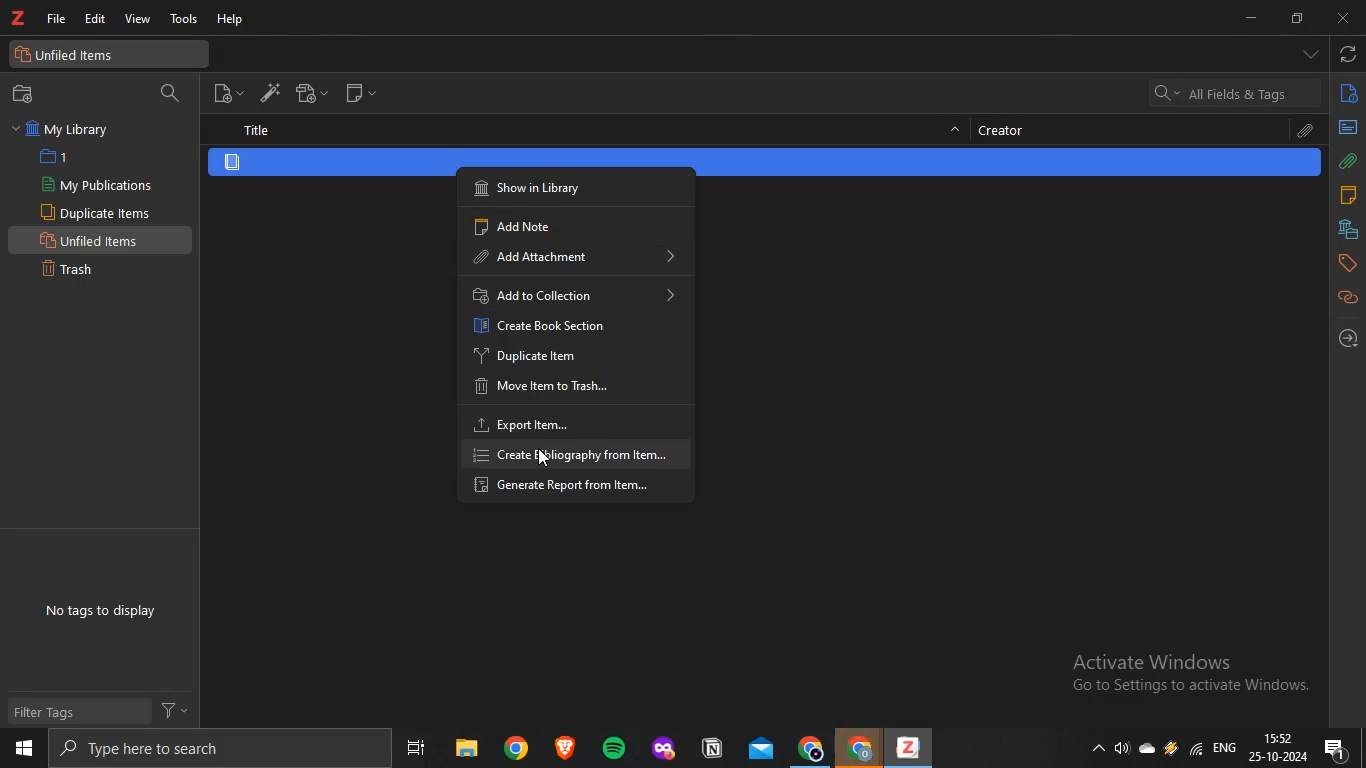 This screenshot has height=768, width=1366. Describe the element at coordinates (136, 20) in the screenshot. I see `view` at that location.